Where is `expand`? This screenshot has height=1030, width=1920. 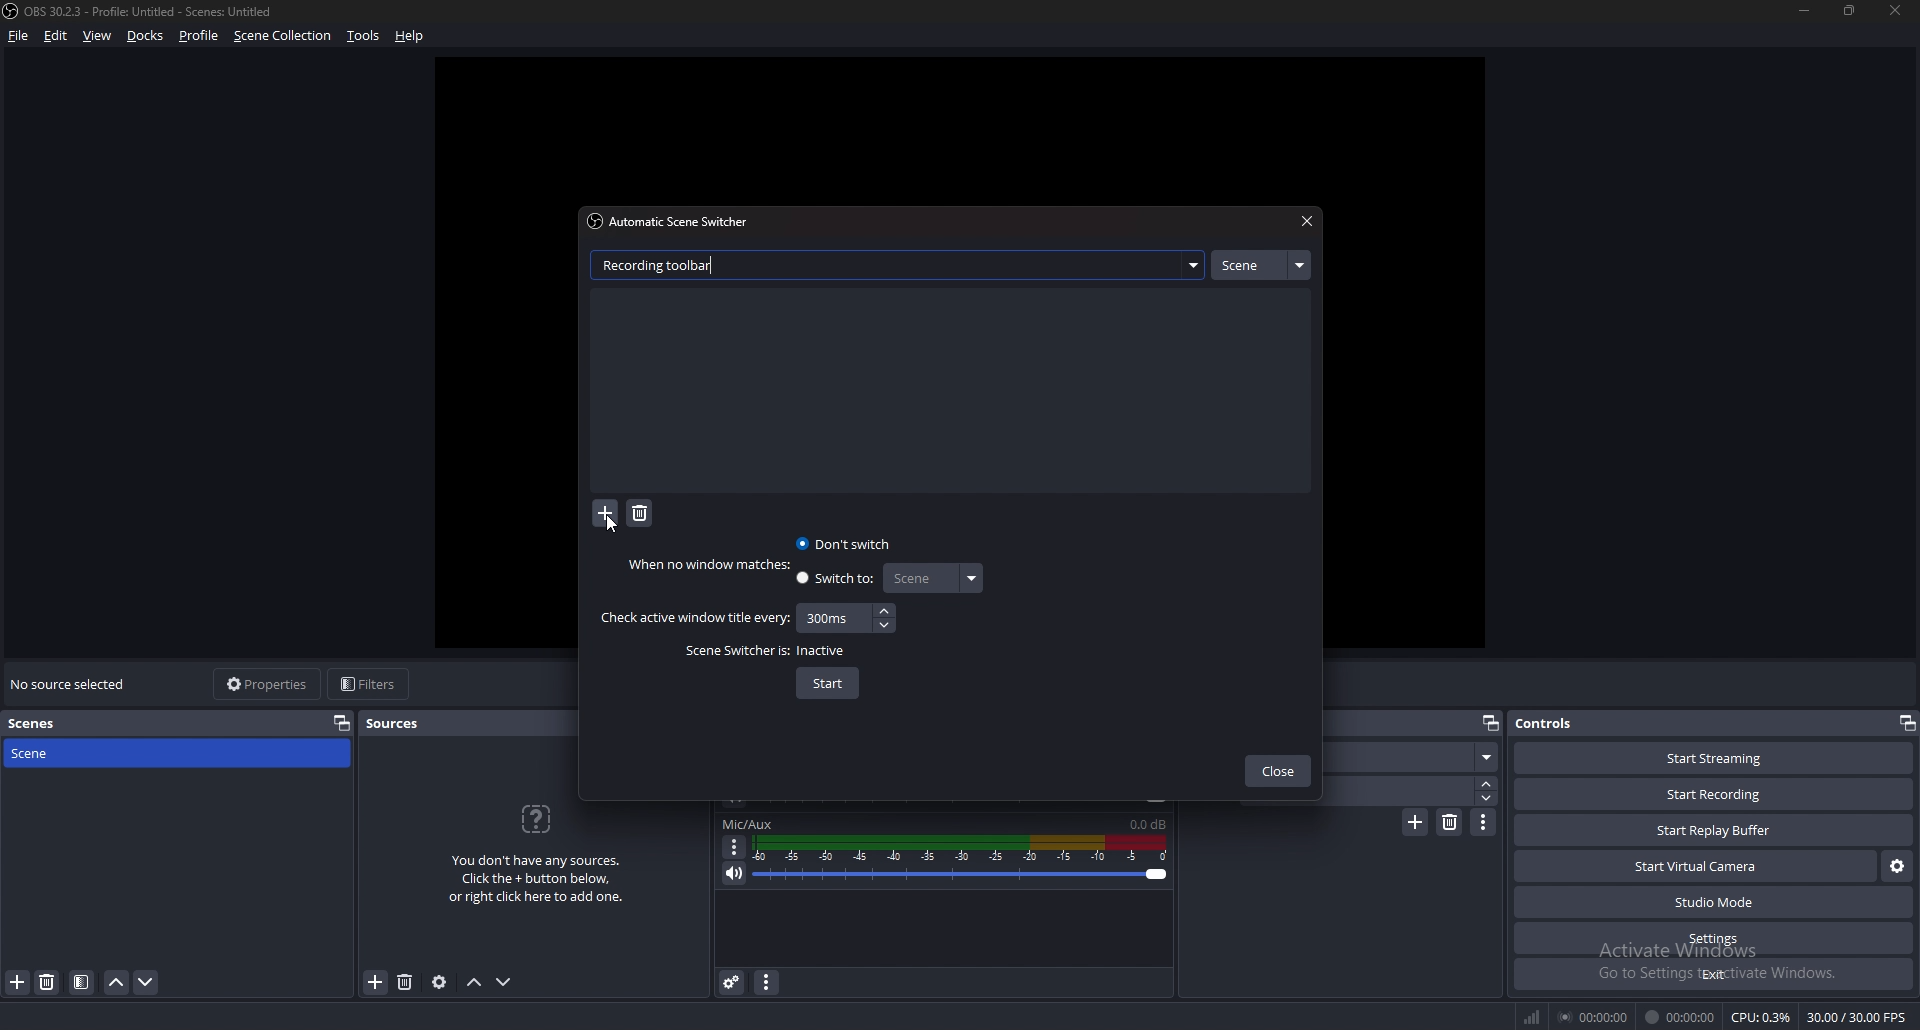
expand is located at coordinates (1193, 265).